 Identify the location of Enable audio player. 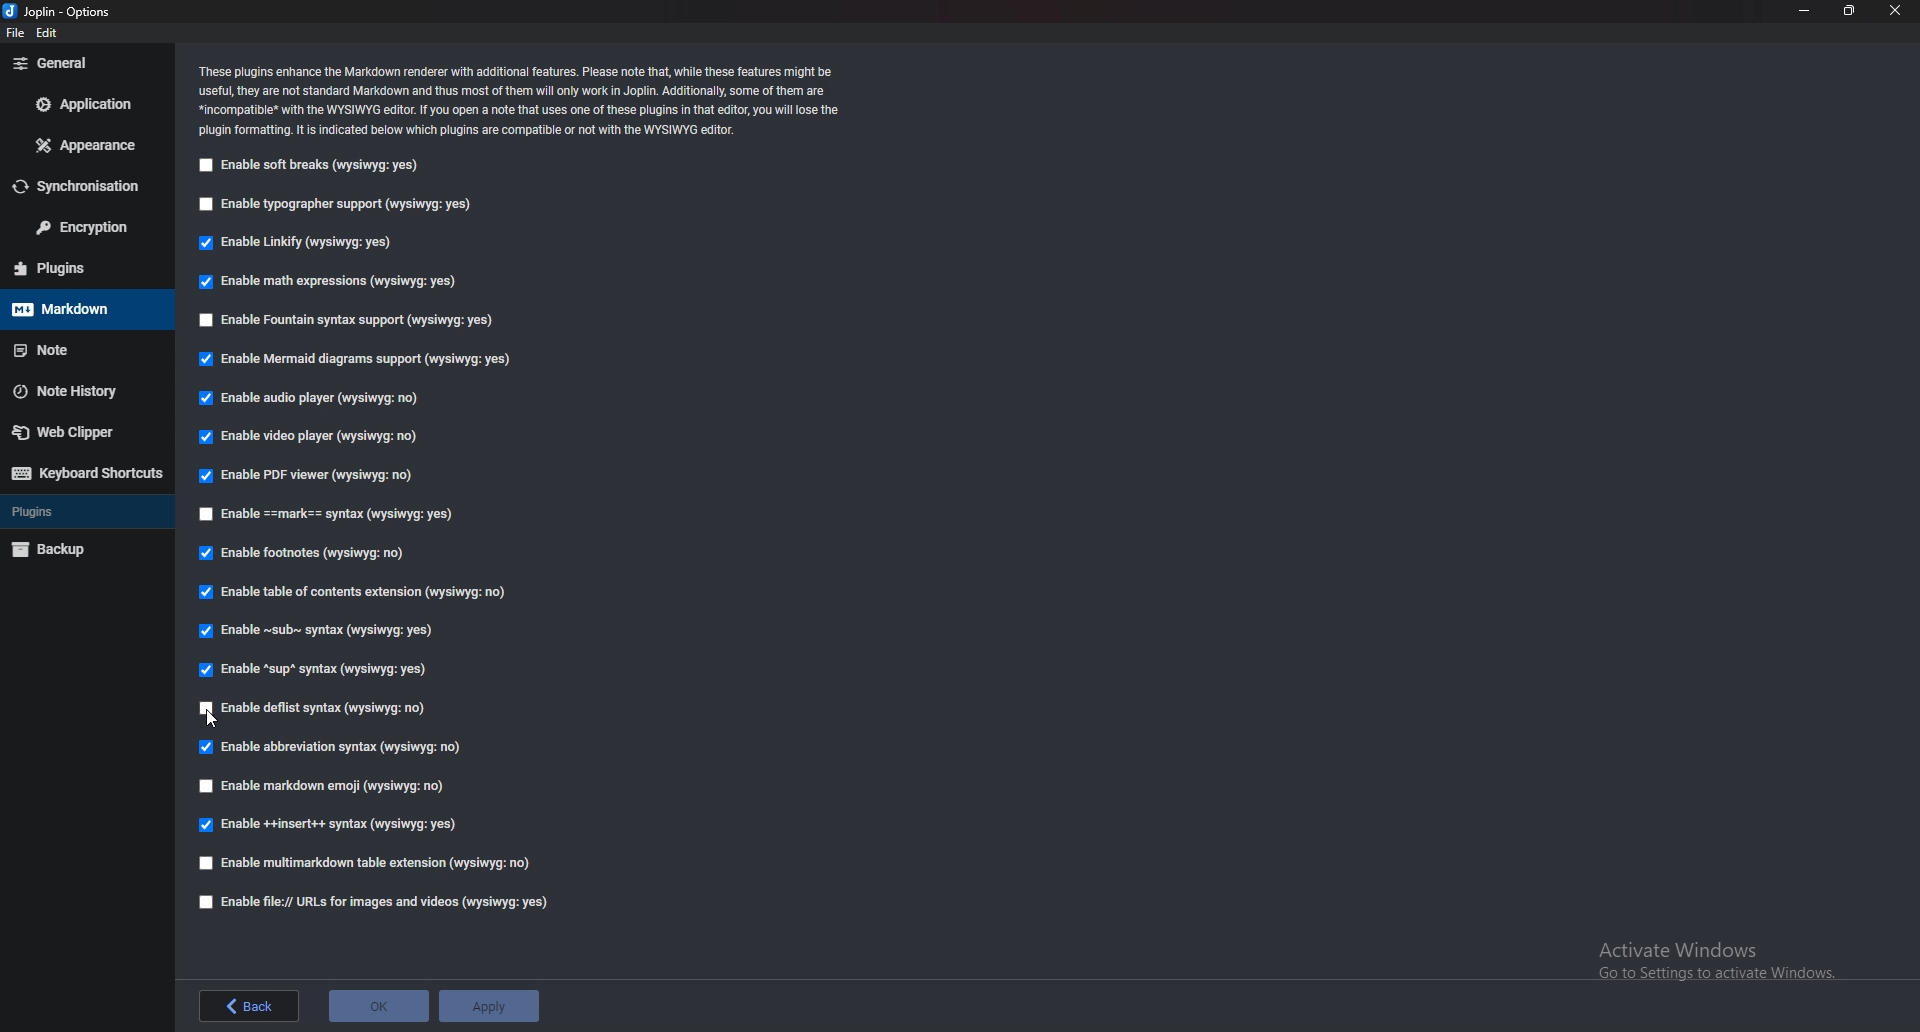
(316, 400).